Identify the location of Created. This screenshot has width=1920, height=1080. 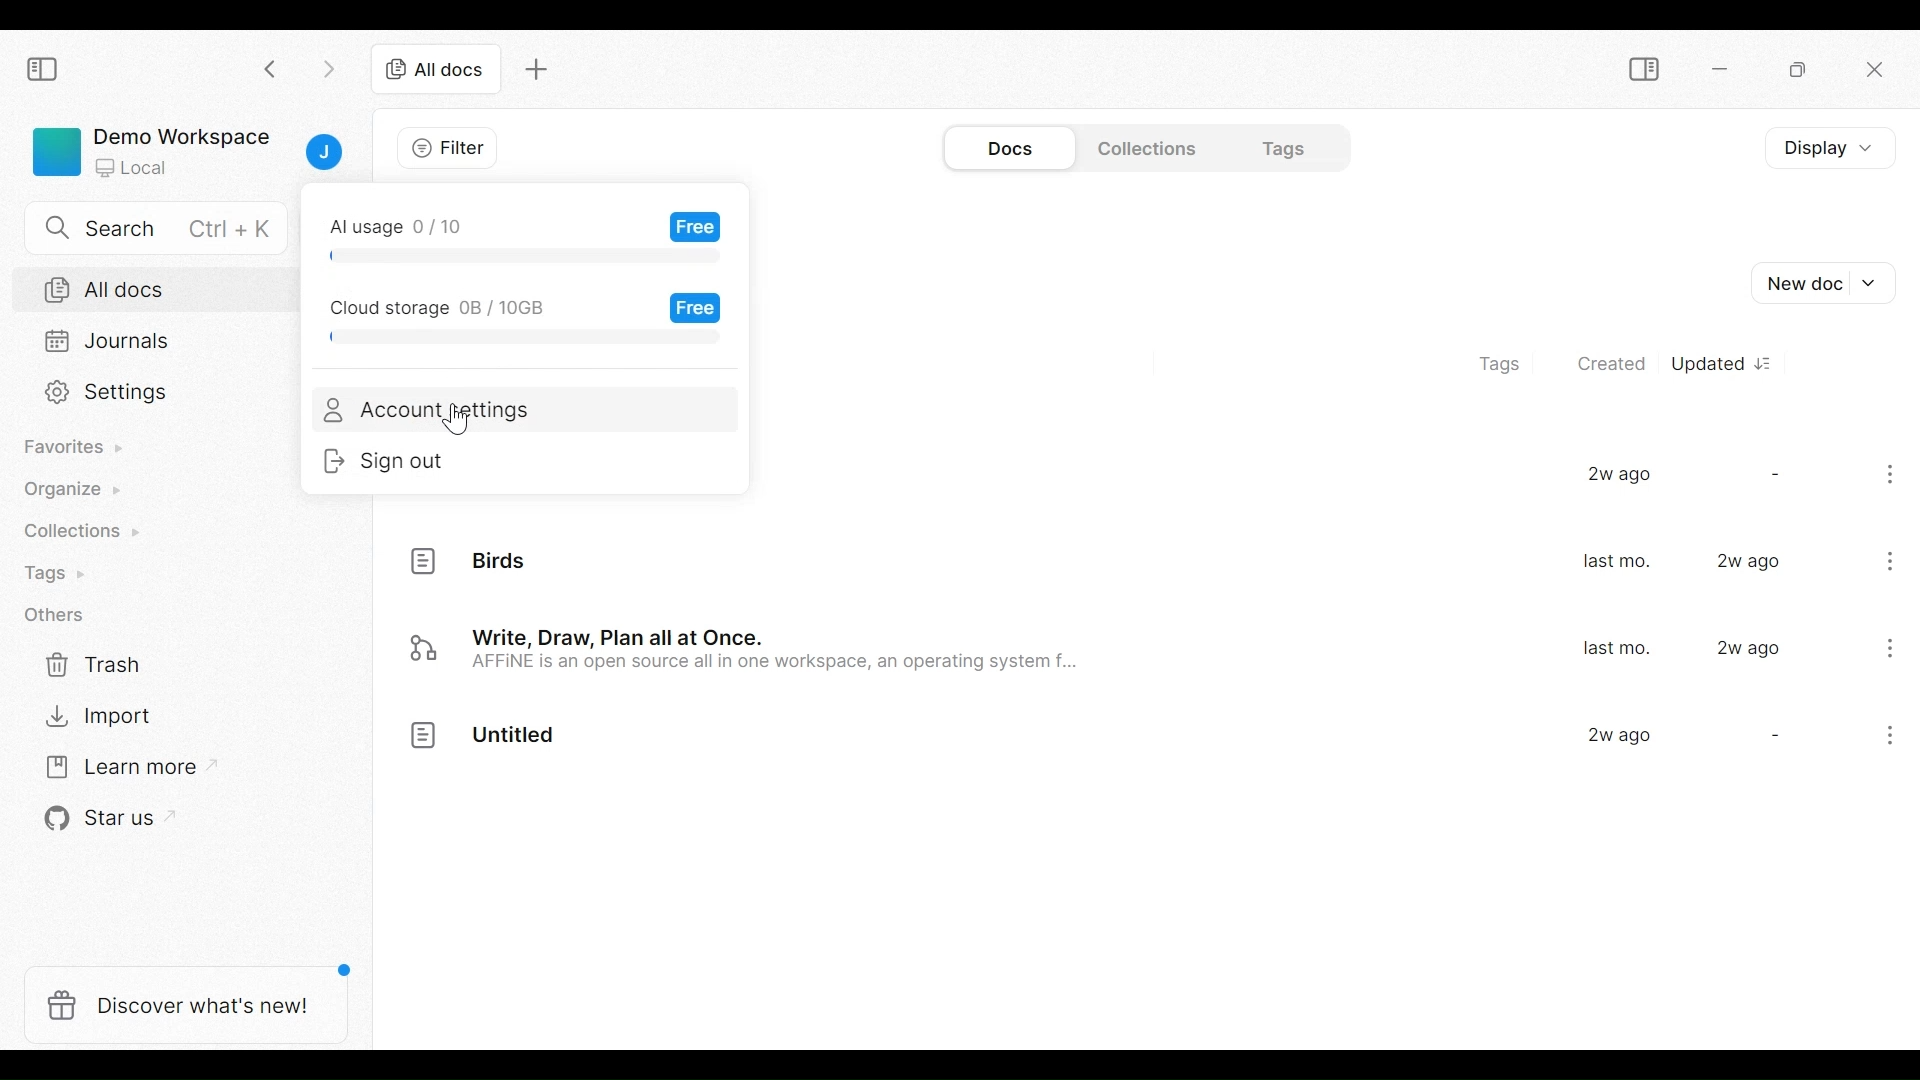
(1609, 360).